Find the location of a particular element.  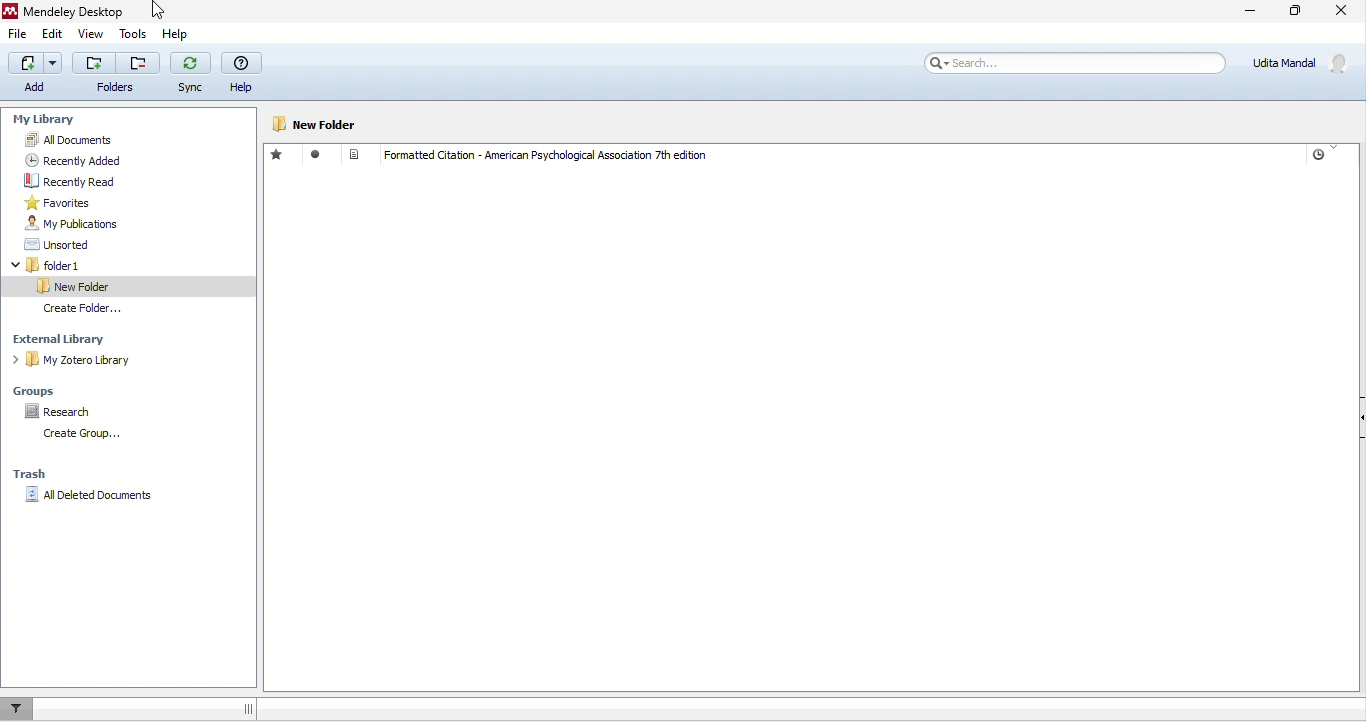

Enables movement is located at coordinates (248, 709).